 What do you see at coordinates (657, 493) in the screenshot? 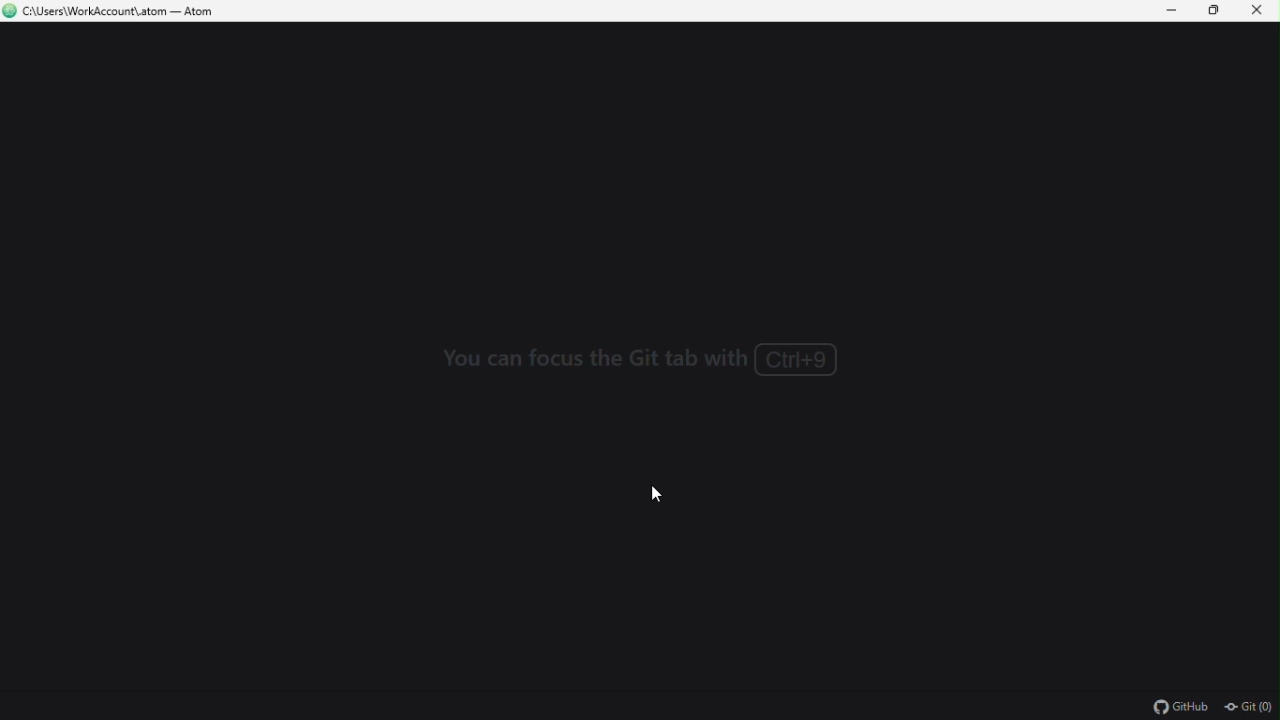
I see `Mouse pointer` at bounding box center [657, 493].